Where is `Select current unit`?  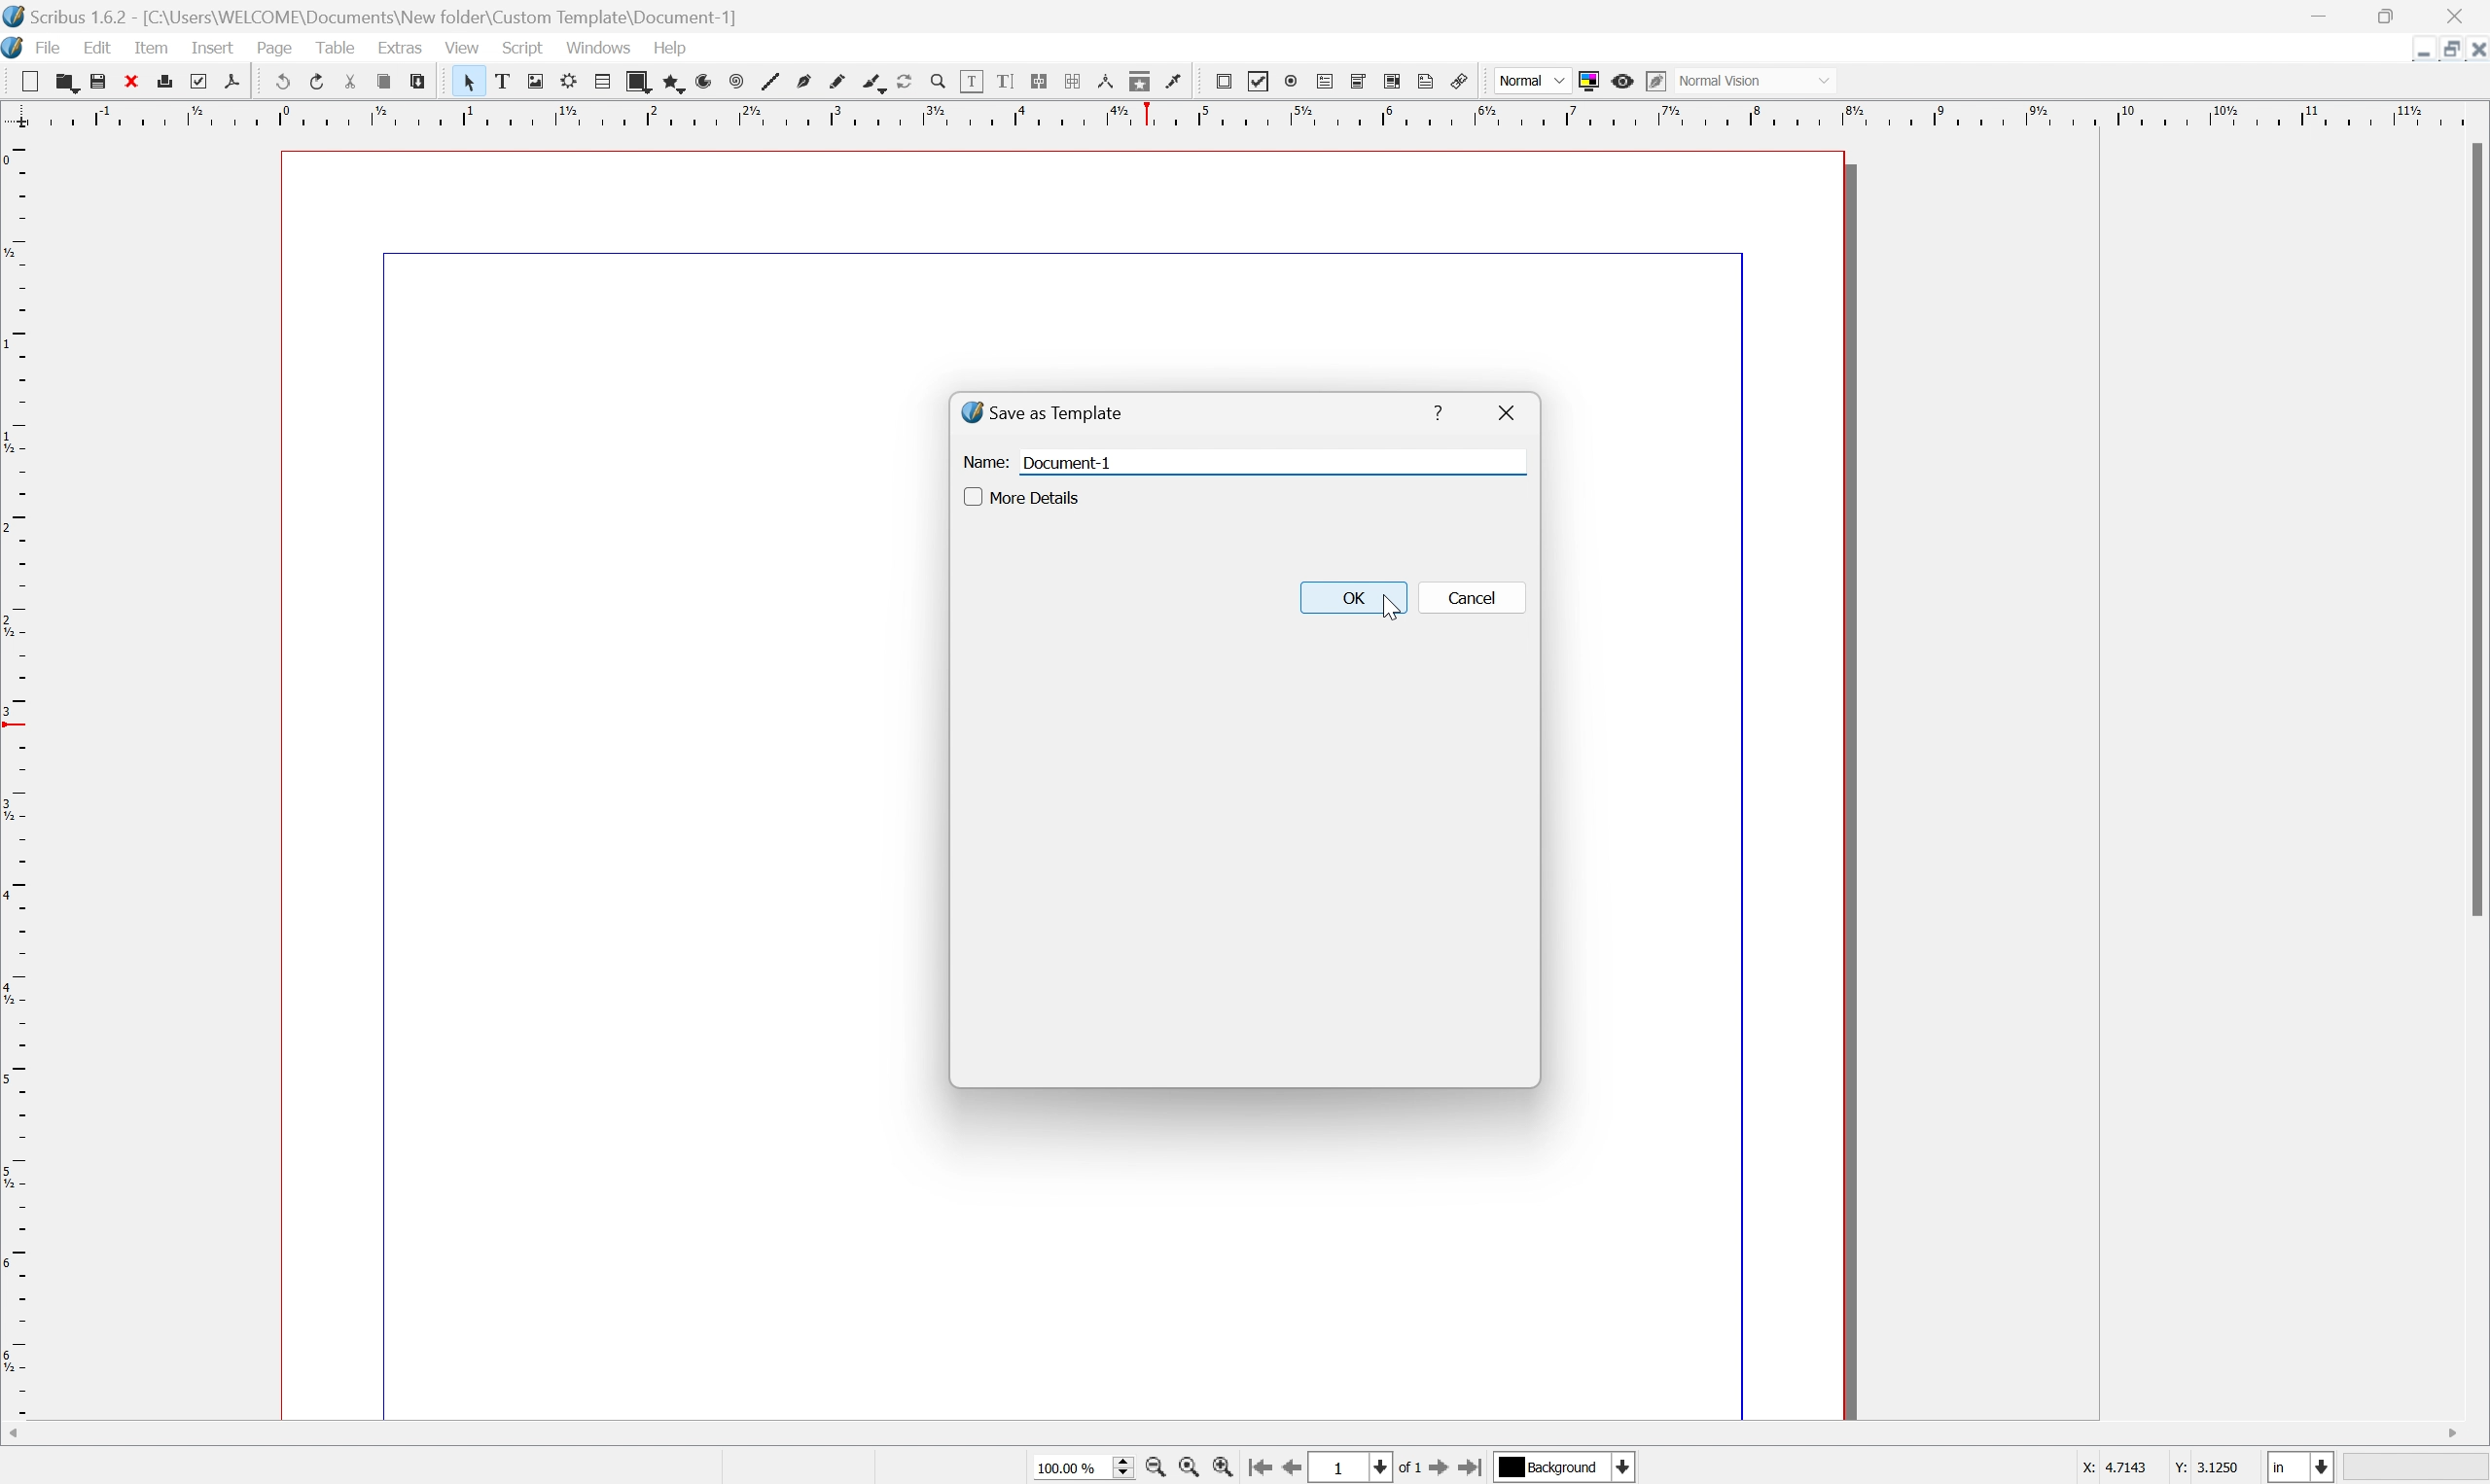
Select current unit is located at coordinates (2300, 1465).